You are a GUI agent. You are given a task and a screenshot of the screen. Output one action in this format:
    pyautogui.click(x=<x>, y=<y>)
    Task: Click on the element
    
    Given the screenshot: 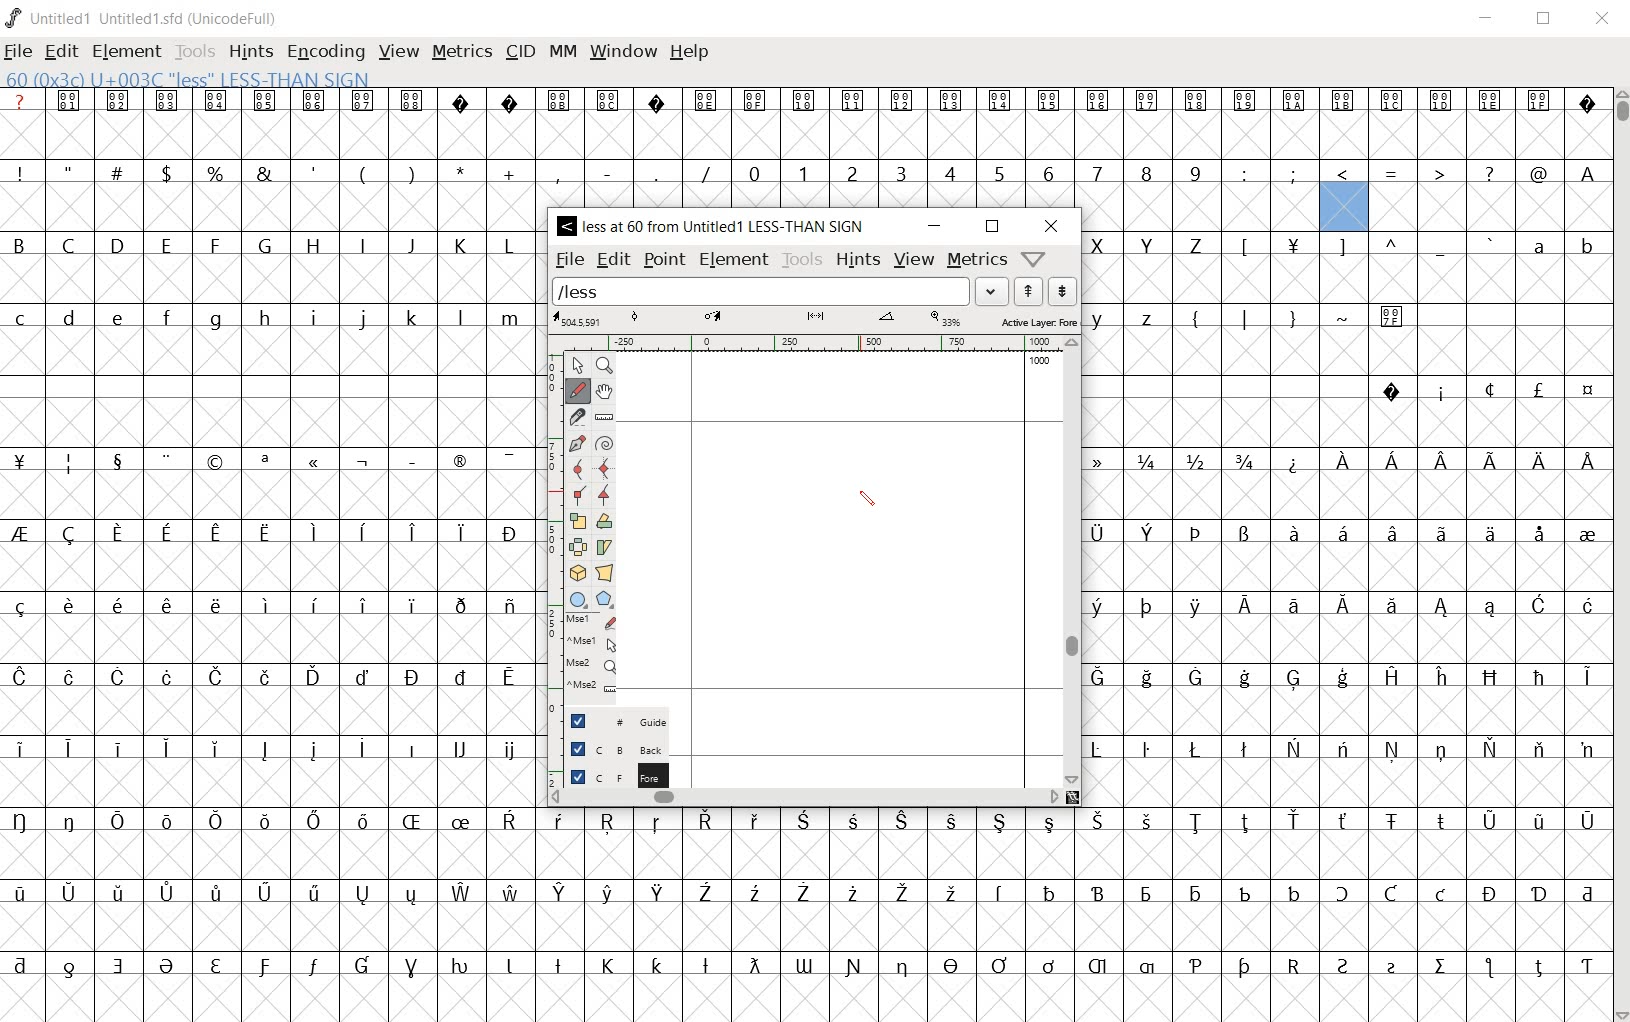 What is the action you would take?
    pyautogui.click(x=127, y=51)
    